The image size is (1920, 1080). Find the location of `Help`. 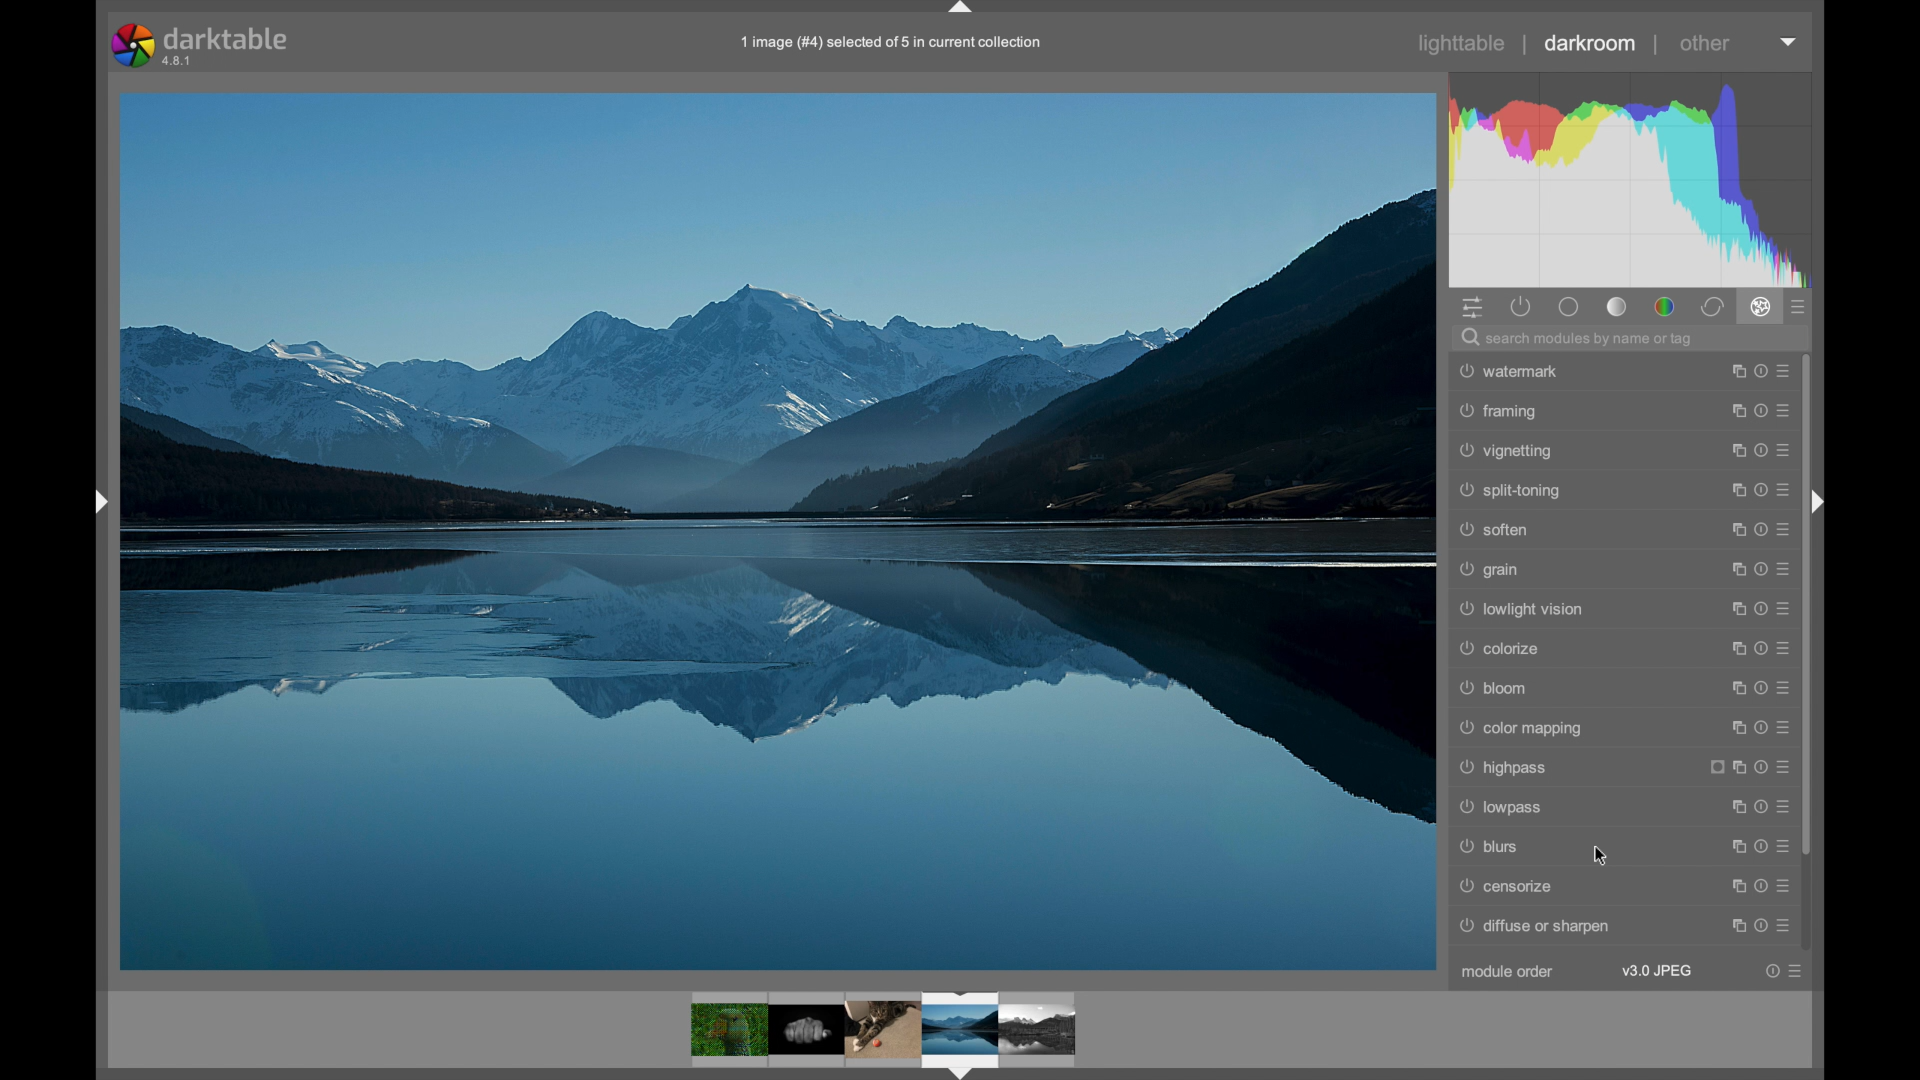

Help is located at coordinates (1771, 971).